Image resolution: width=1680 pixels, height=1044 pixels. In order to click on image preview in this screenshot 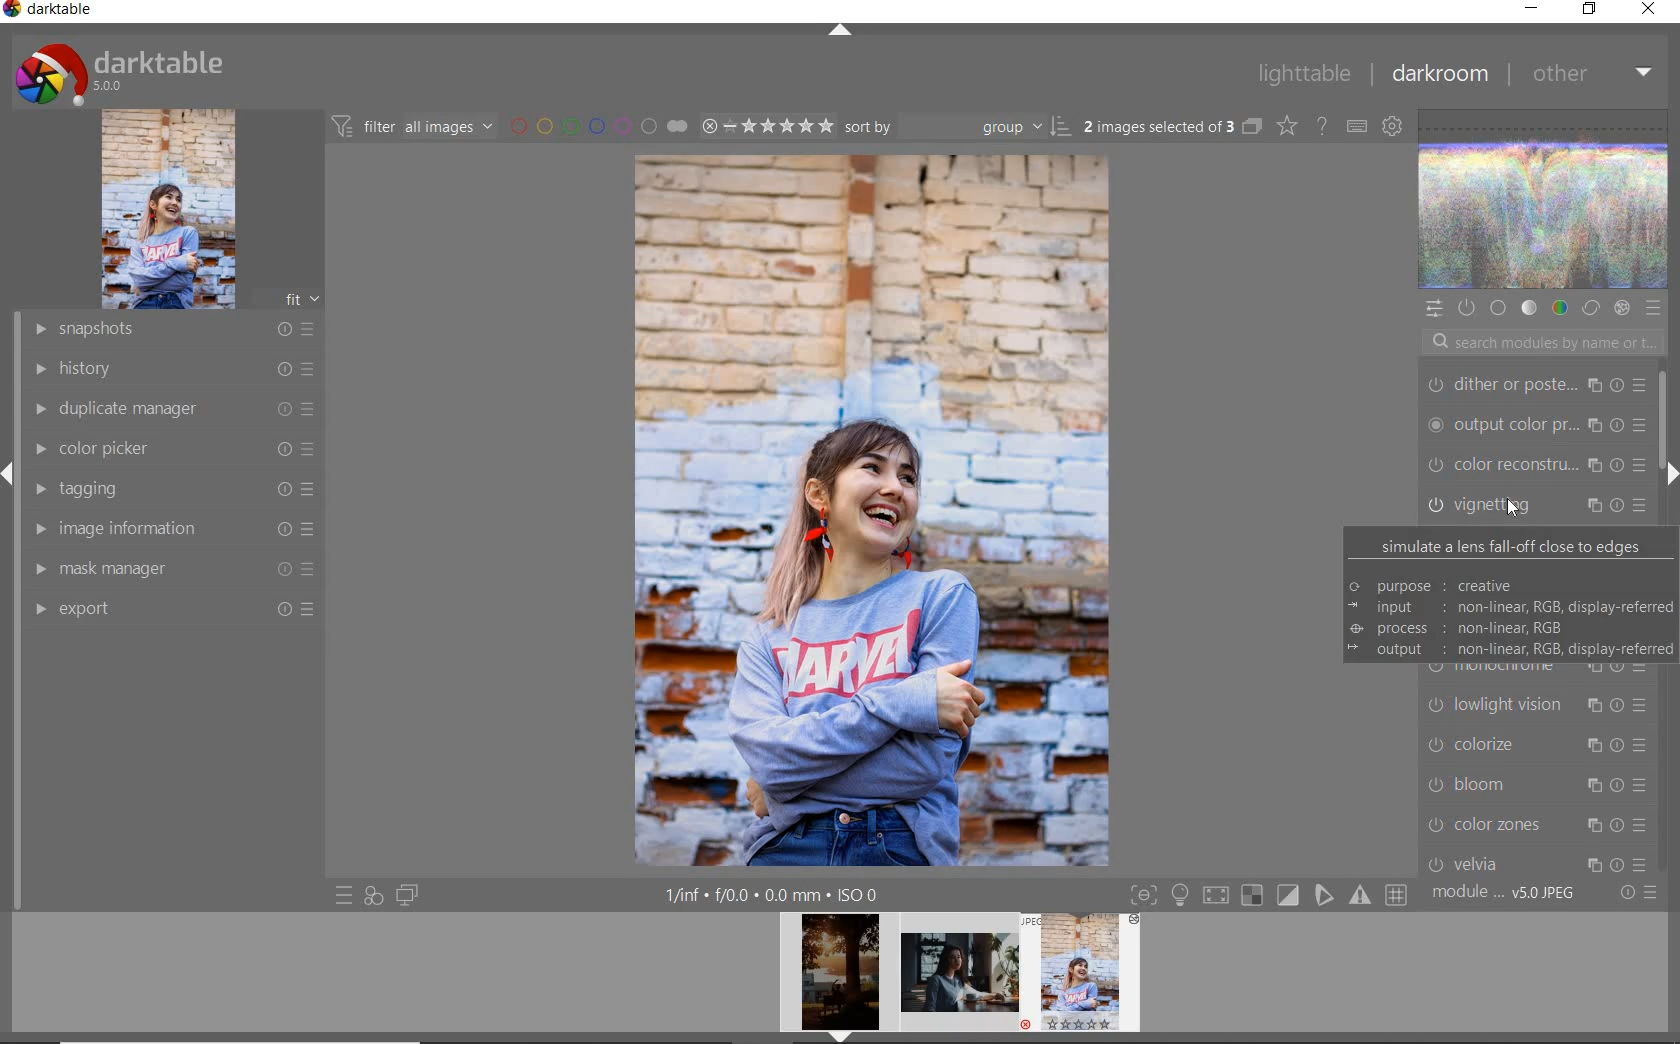, I will do `click(834, 978)`.